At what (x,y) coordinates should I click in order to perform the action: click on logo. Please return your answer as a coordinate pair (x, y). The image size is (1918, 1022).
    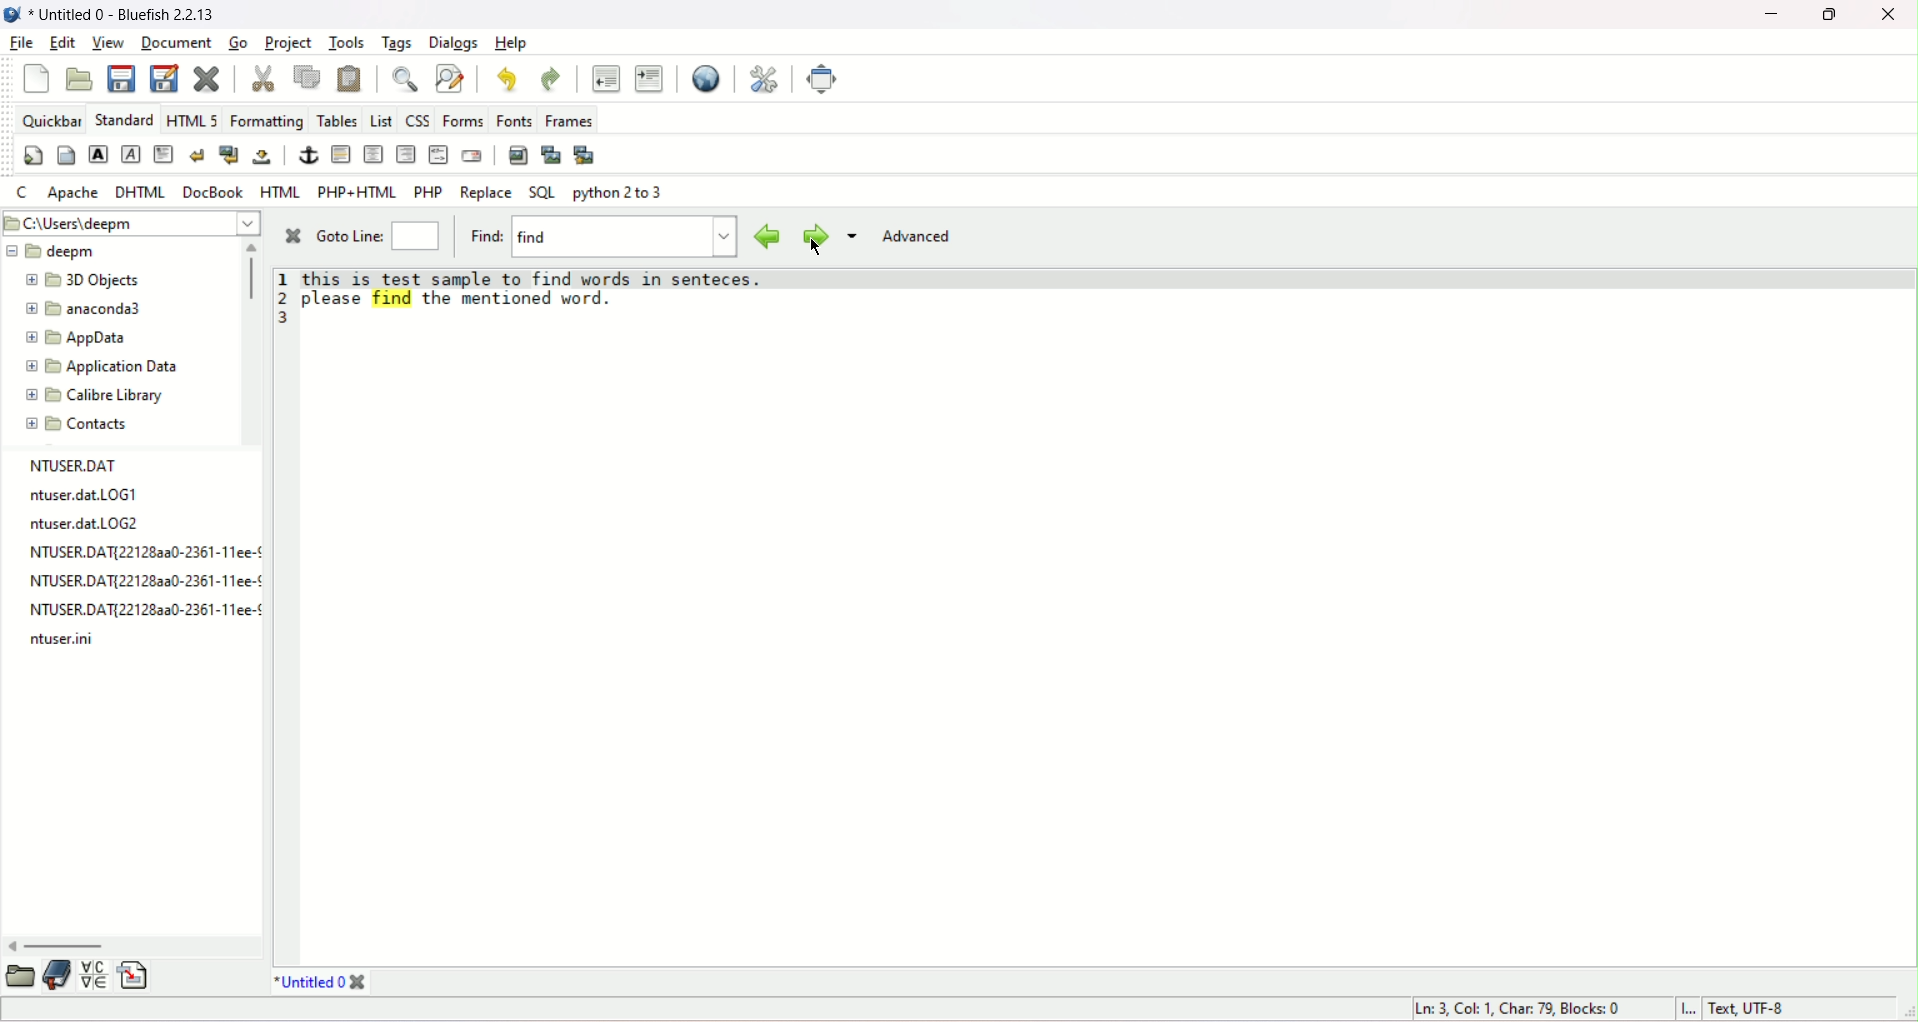
    Looking at the image, I should click on (12, 13).